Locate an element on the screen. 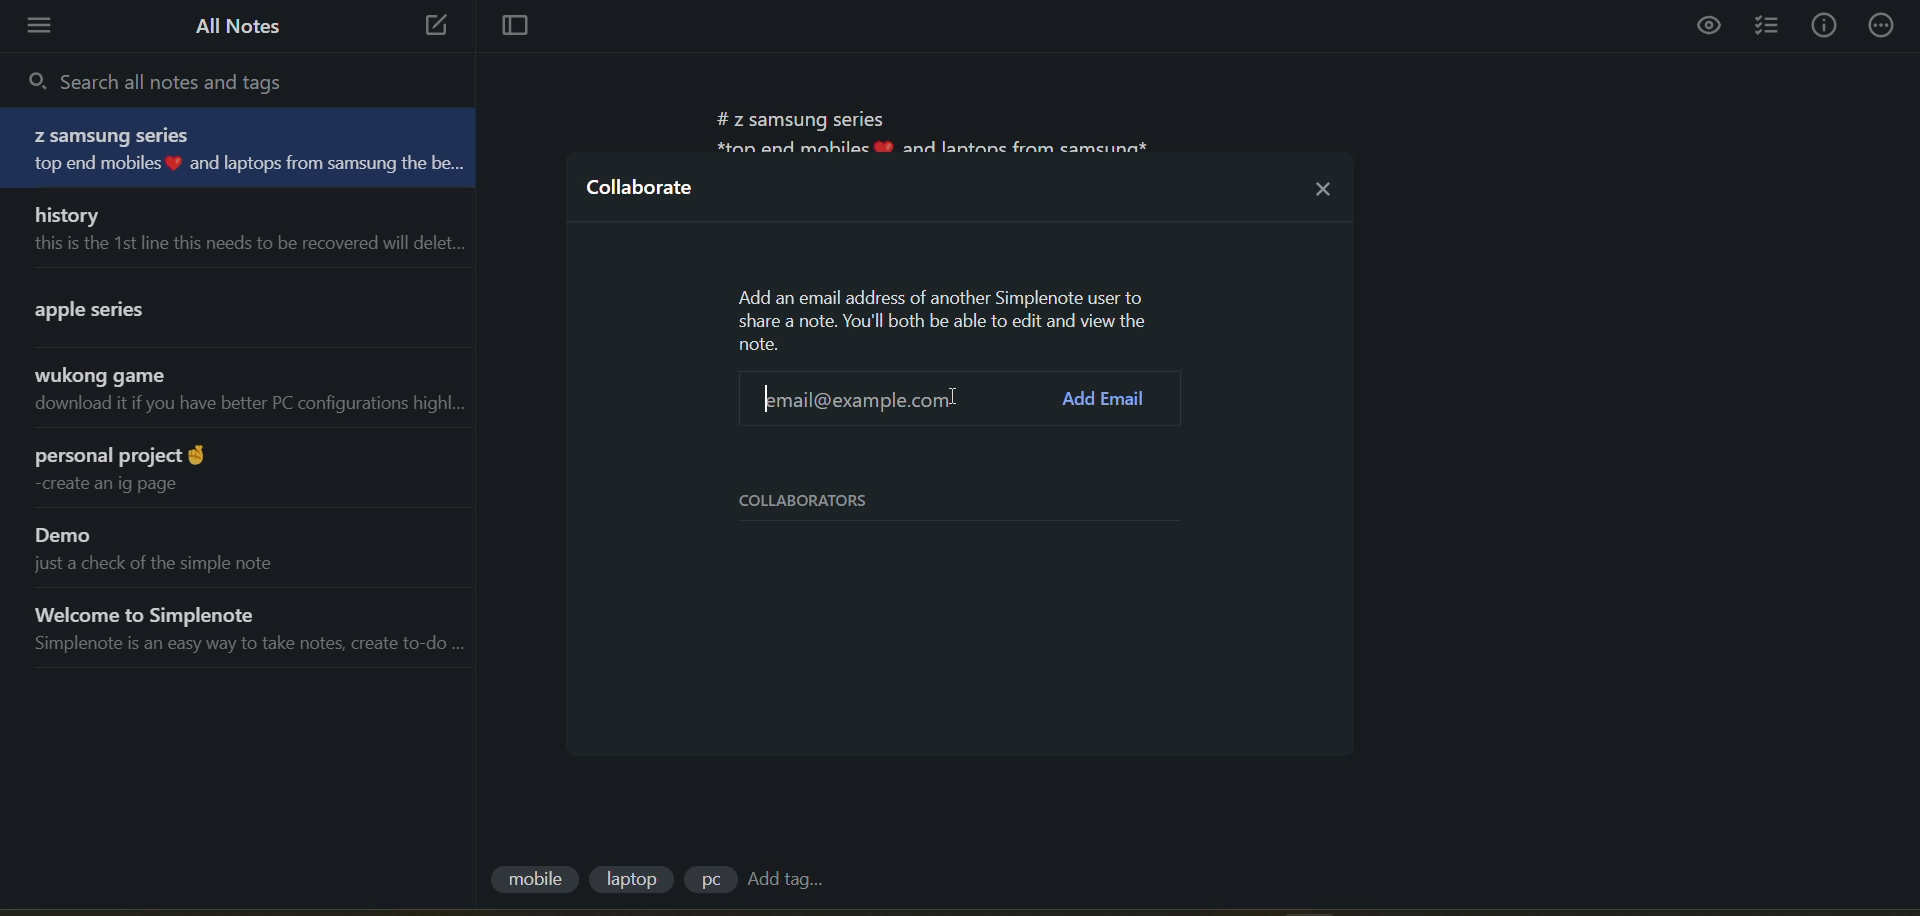 This screenshot has width=1920, height=916. tag 3 is located at coordinates (709, 879).